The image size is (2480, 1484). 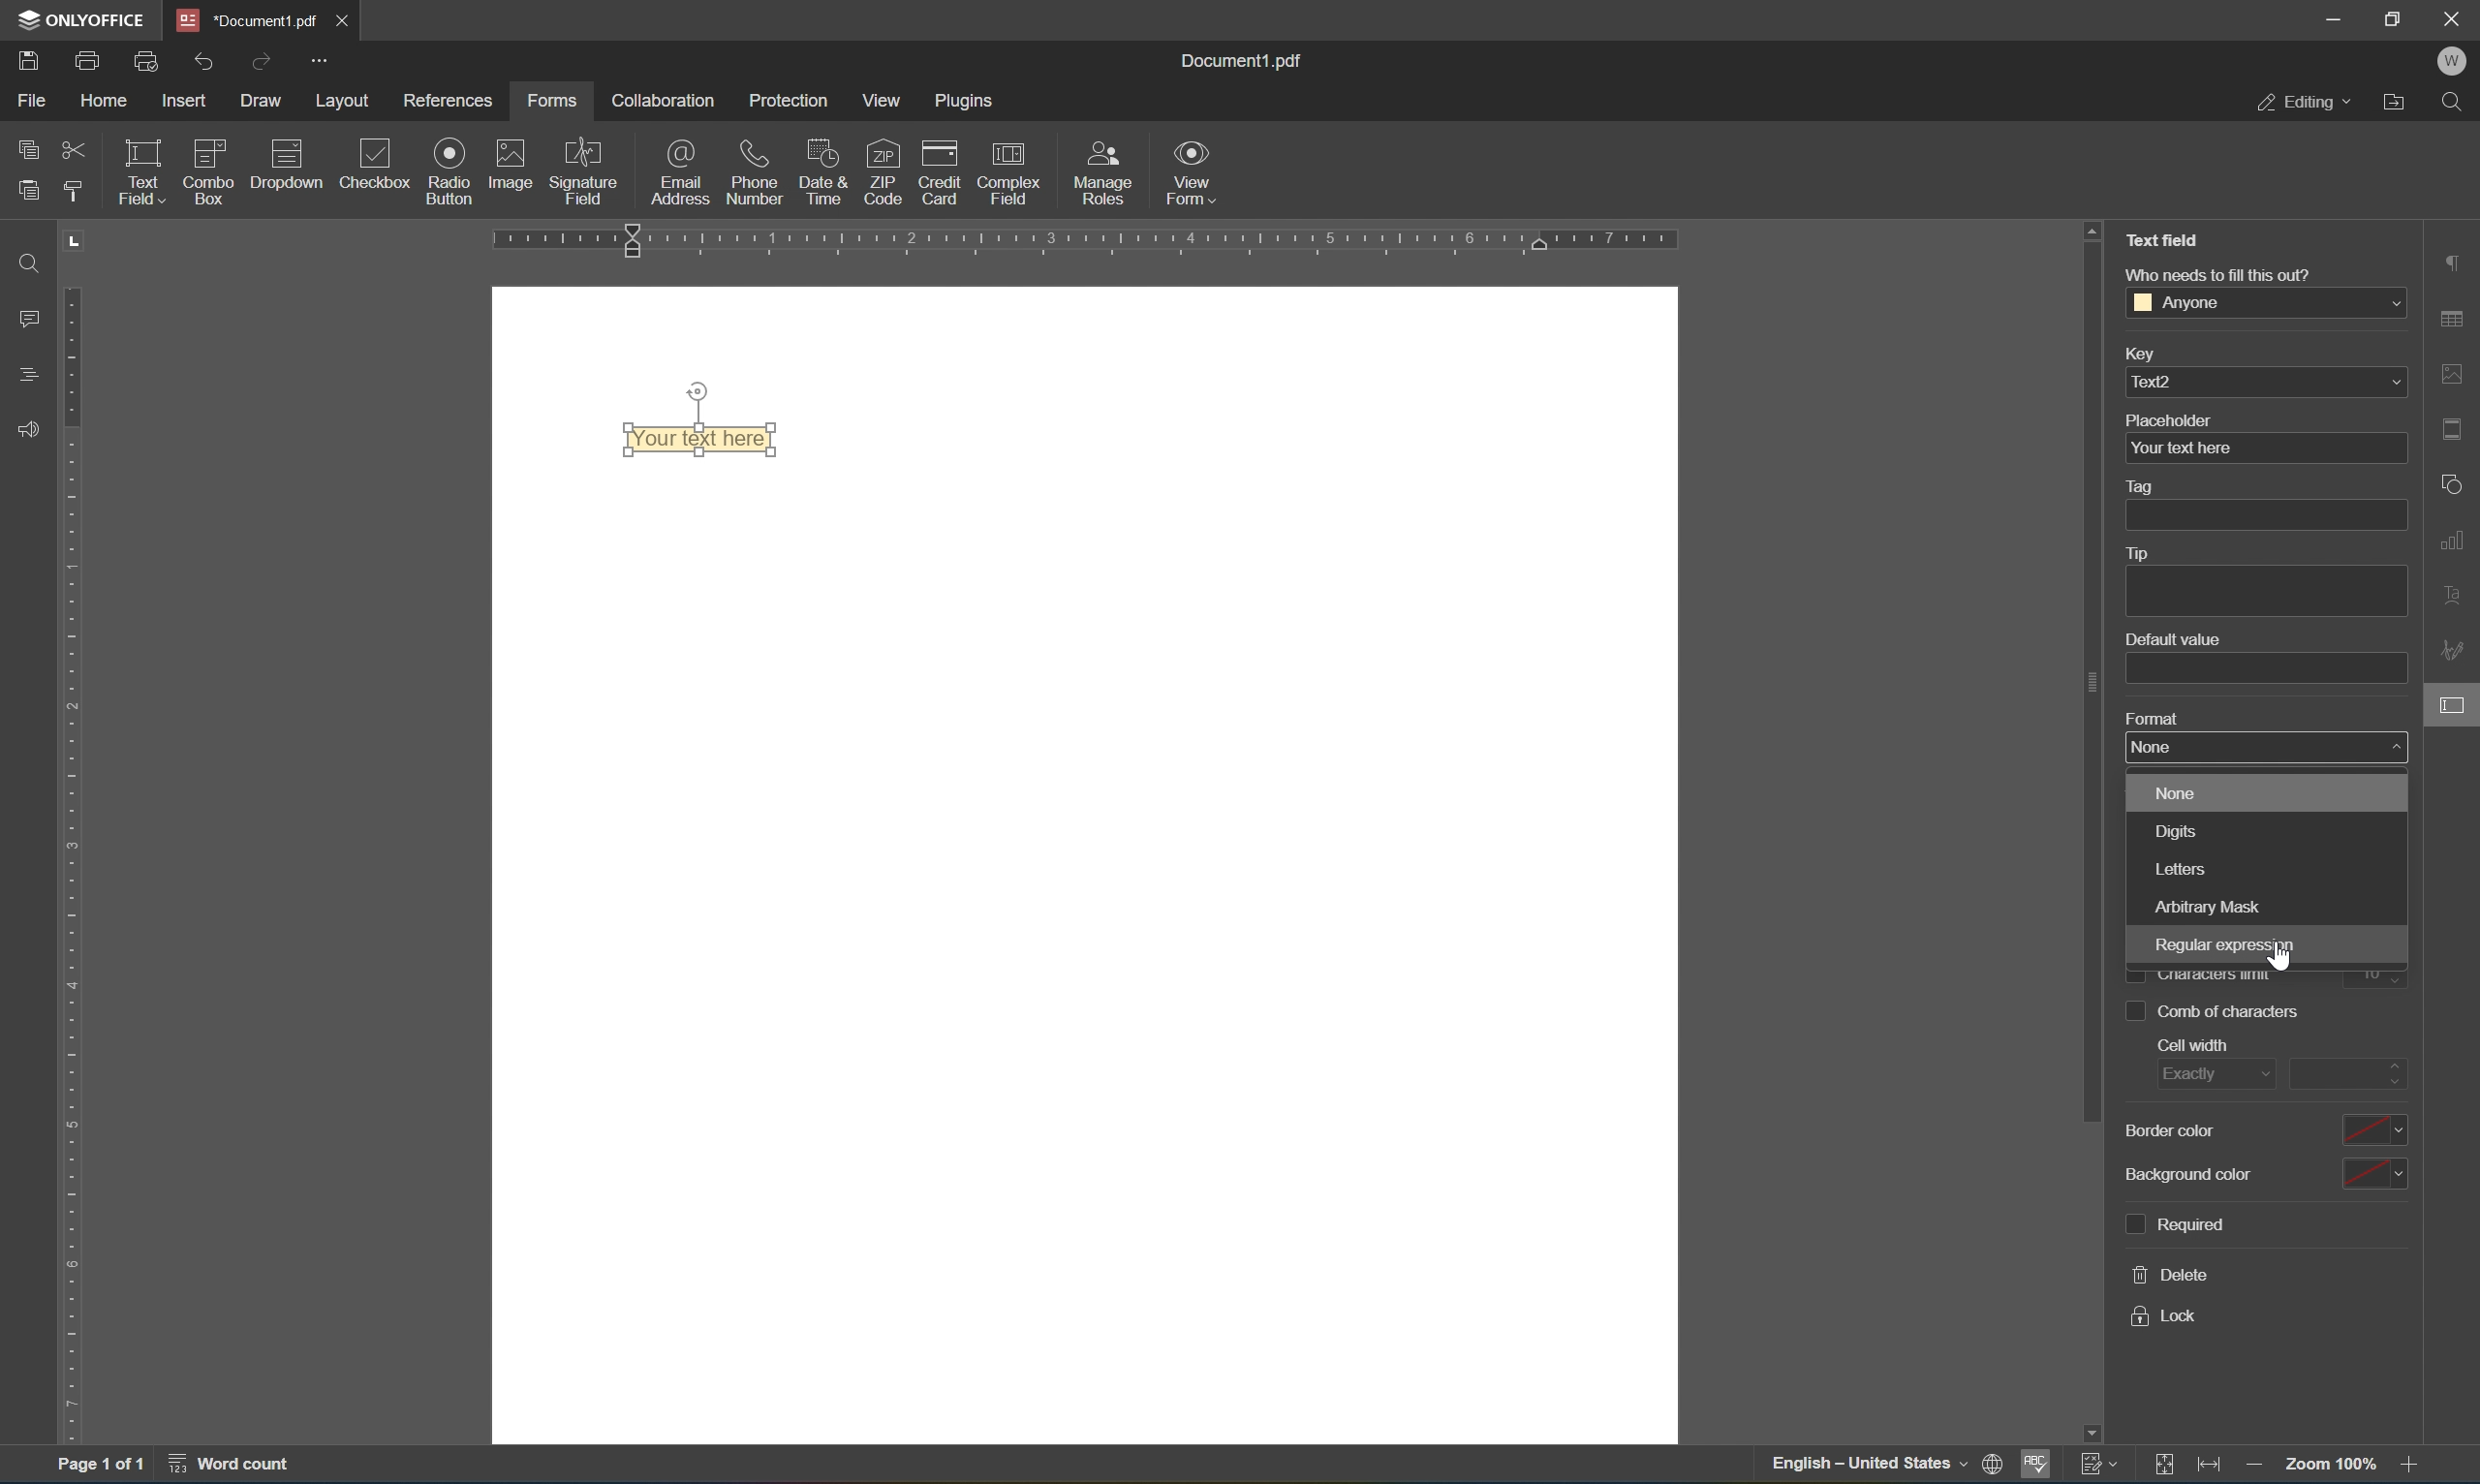 I want to click on regular expression with active cursor, so click(x=2221, y=951).